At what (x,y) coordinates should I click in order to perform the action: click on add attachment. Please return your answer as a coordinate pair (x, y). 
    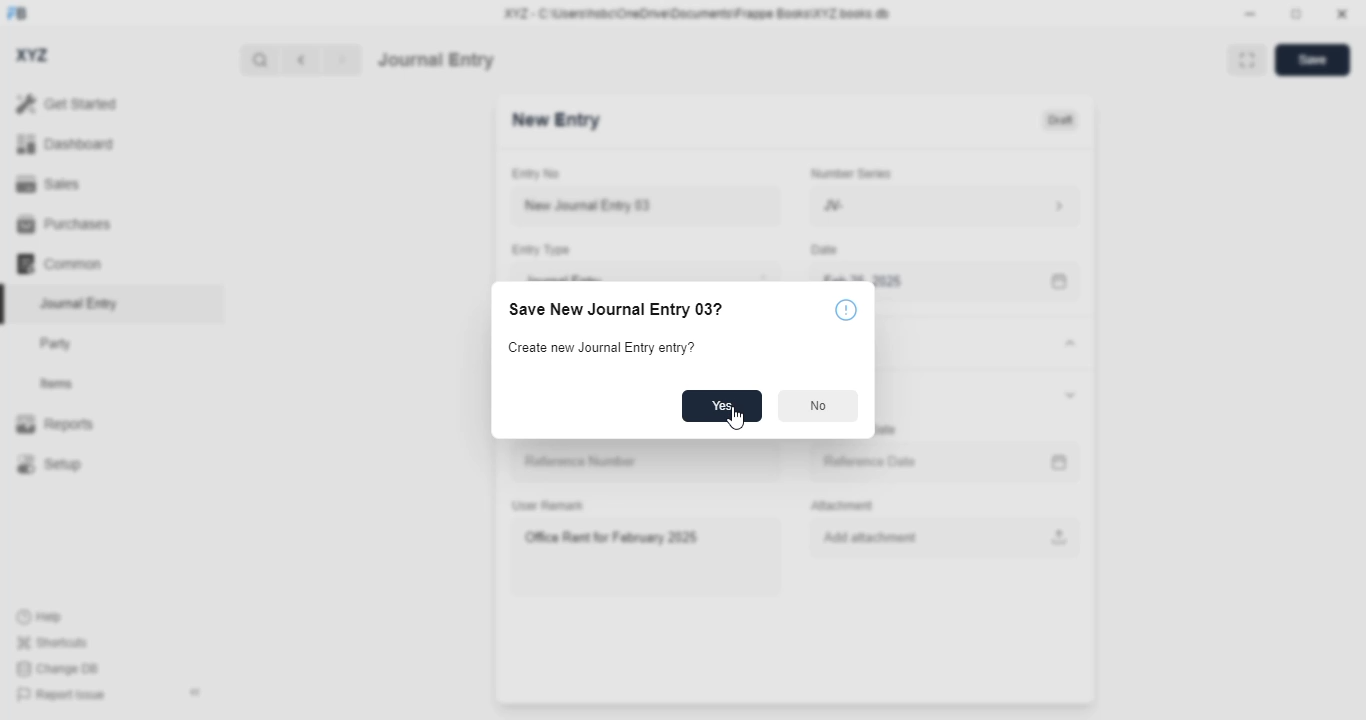
    Looking at the image, I should click on (946, 538).